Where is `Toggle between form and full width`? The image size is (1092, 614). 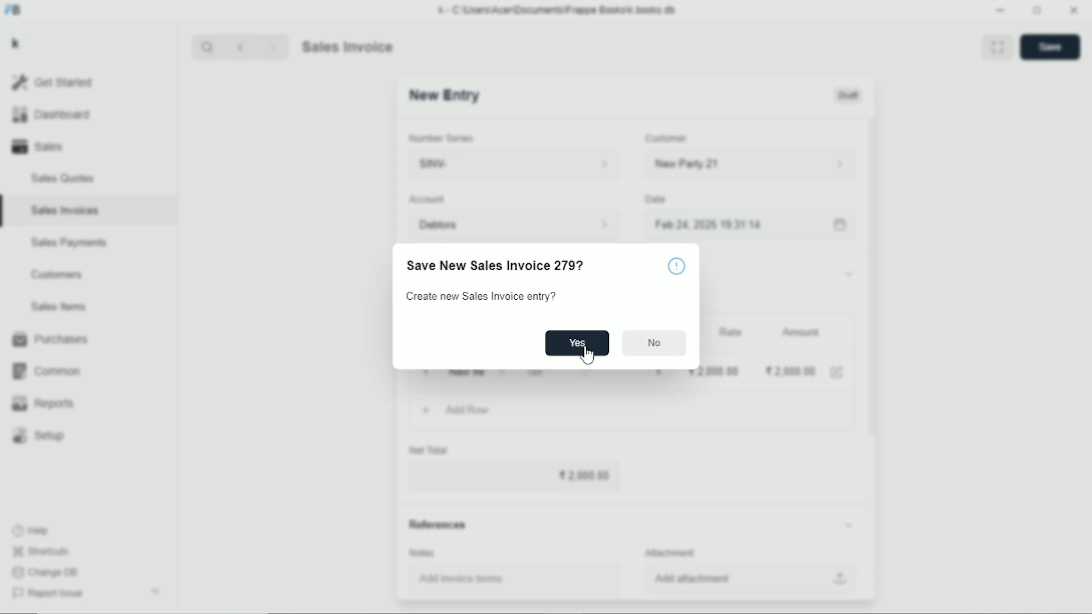
Toggle between form and full width is located at coordinates (998, 46).